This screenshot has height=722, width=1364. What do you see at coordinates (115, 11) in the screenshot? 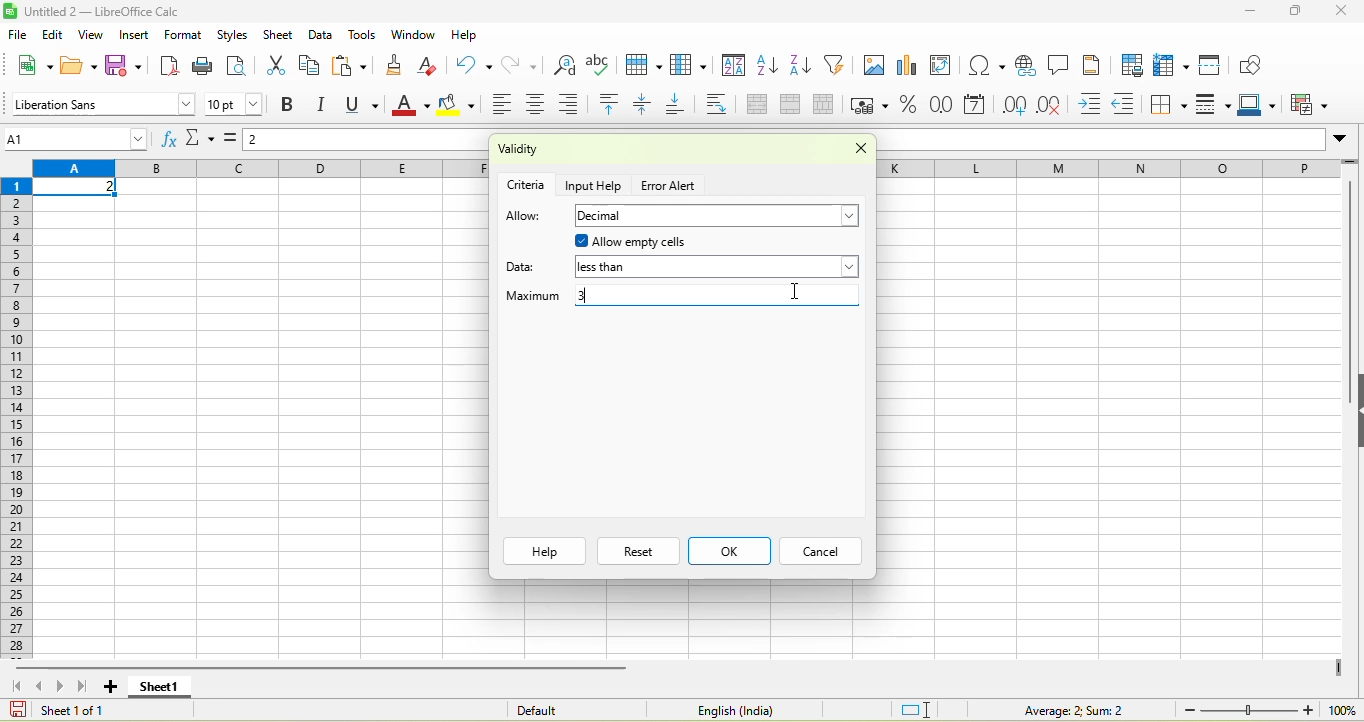
I see `untiteld2- libreoffice calc` at bounding box center [115, 11].